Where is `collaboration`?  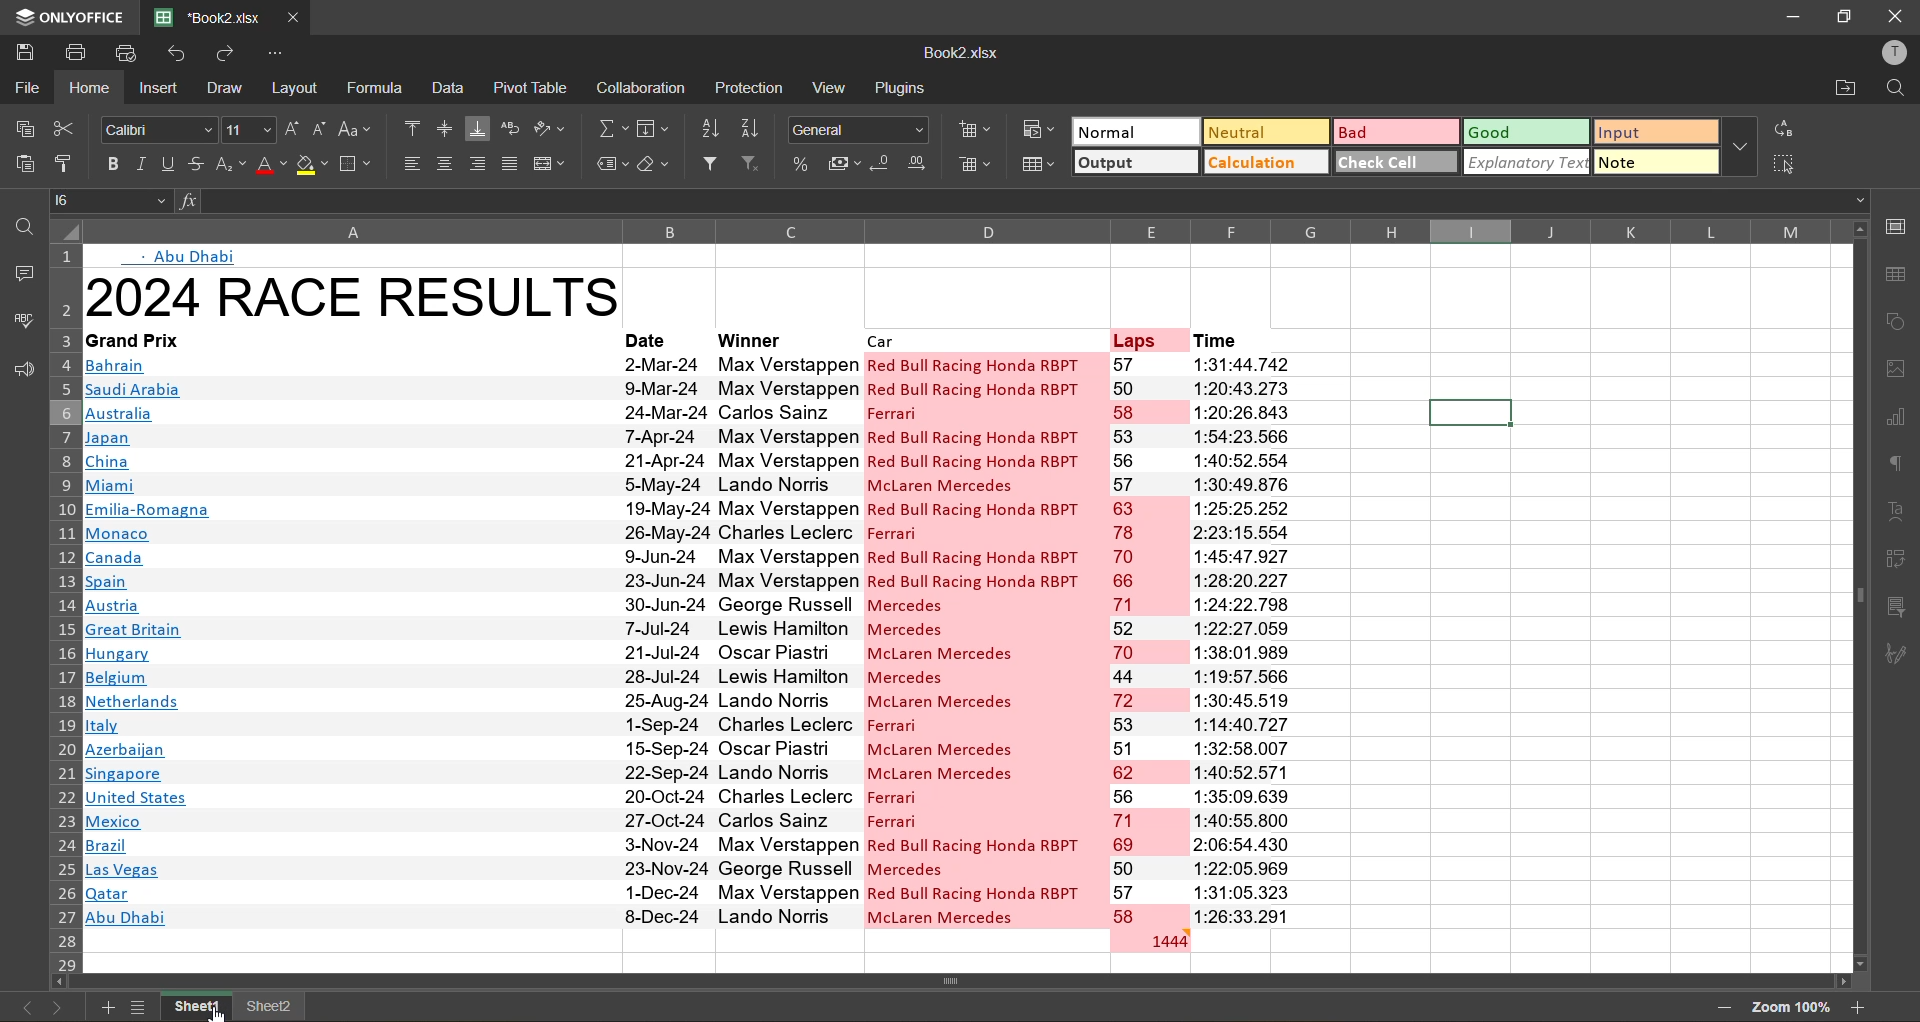 collaboration is located at coordinates (638, 89).